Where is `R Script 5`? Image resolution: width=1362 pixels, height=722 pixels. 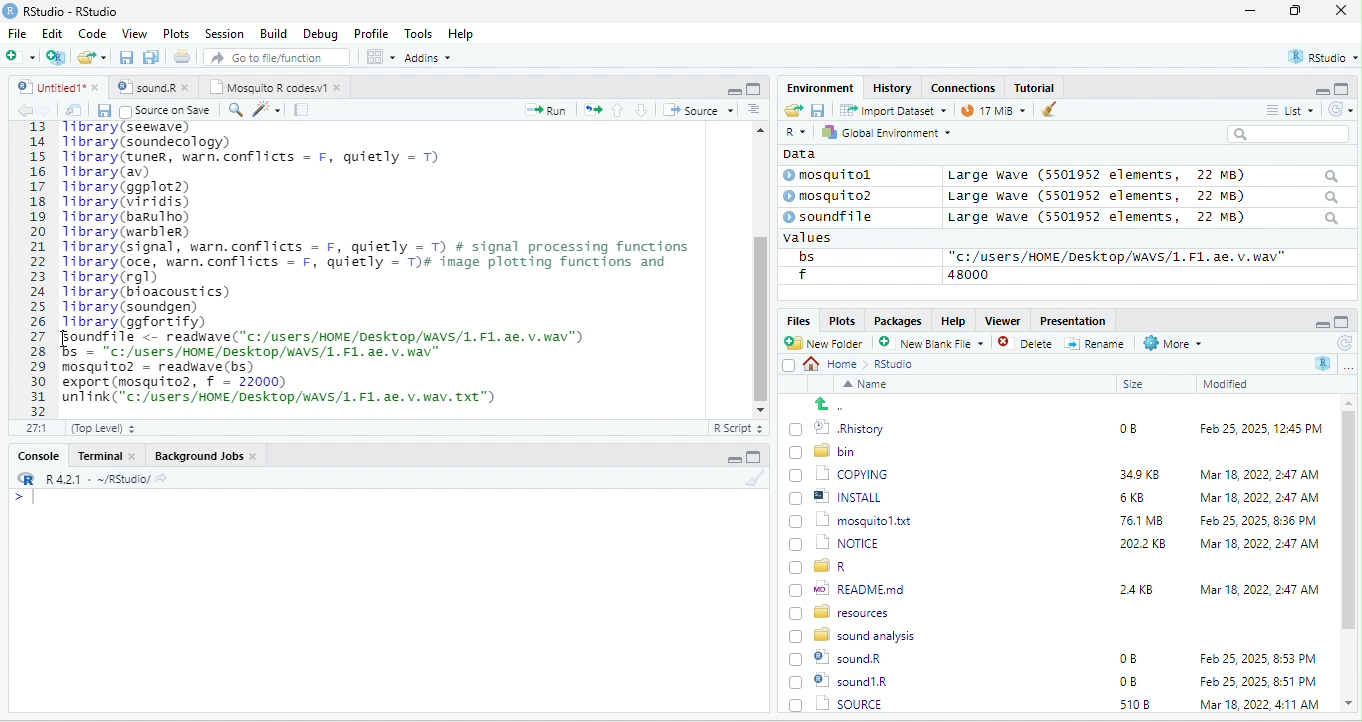
R Script 5 is located at coordinates (739, 428).